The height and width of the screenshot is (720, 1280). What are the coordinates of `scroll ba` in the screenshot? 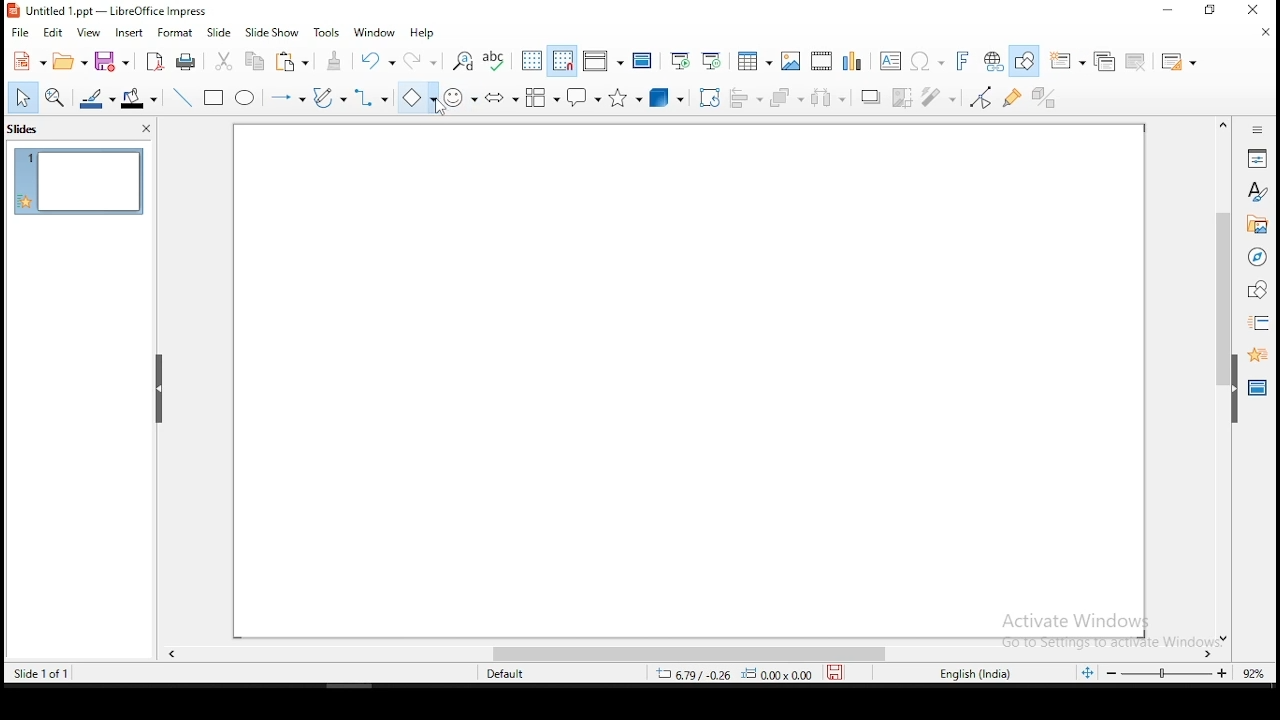 It's located at (691, 655).